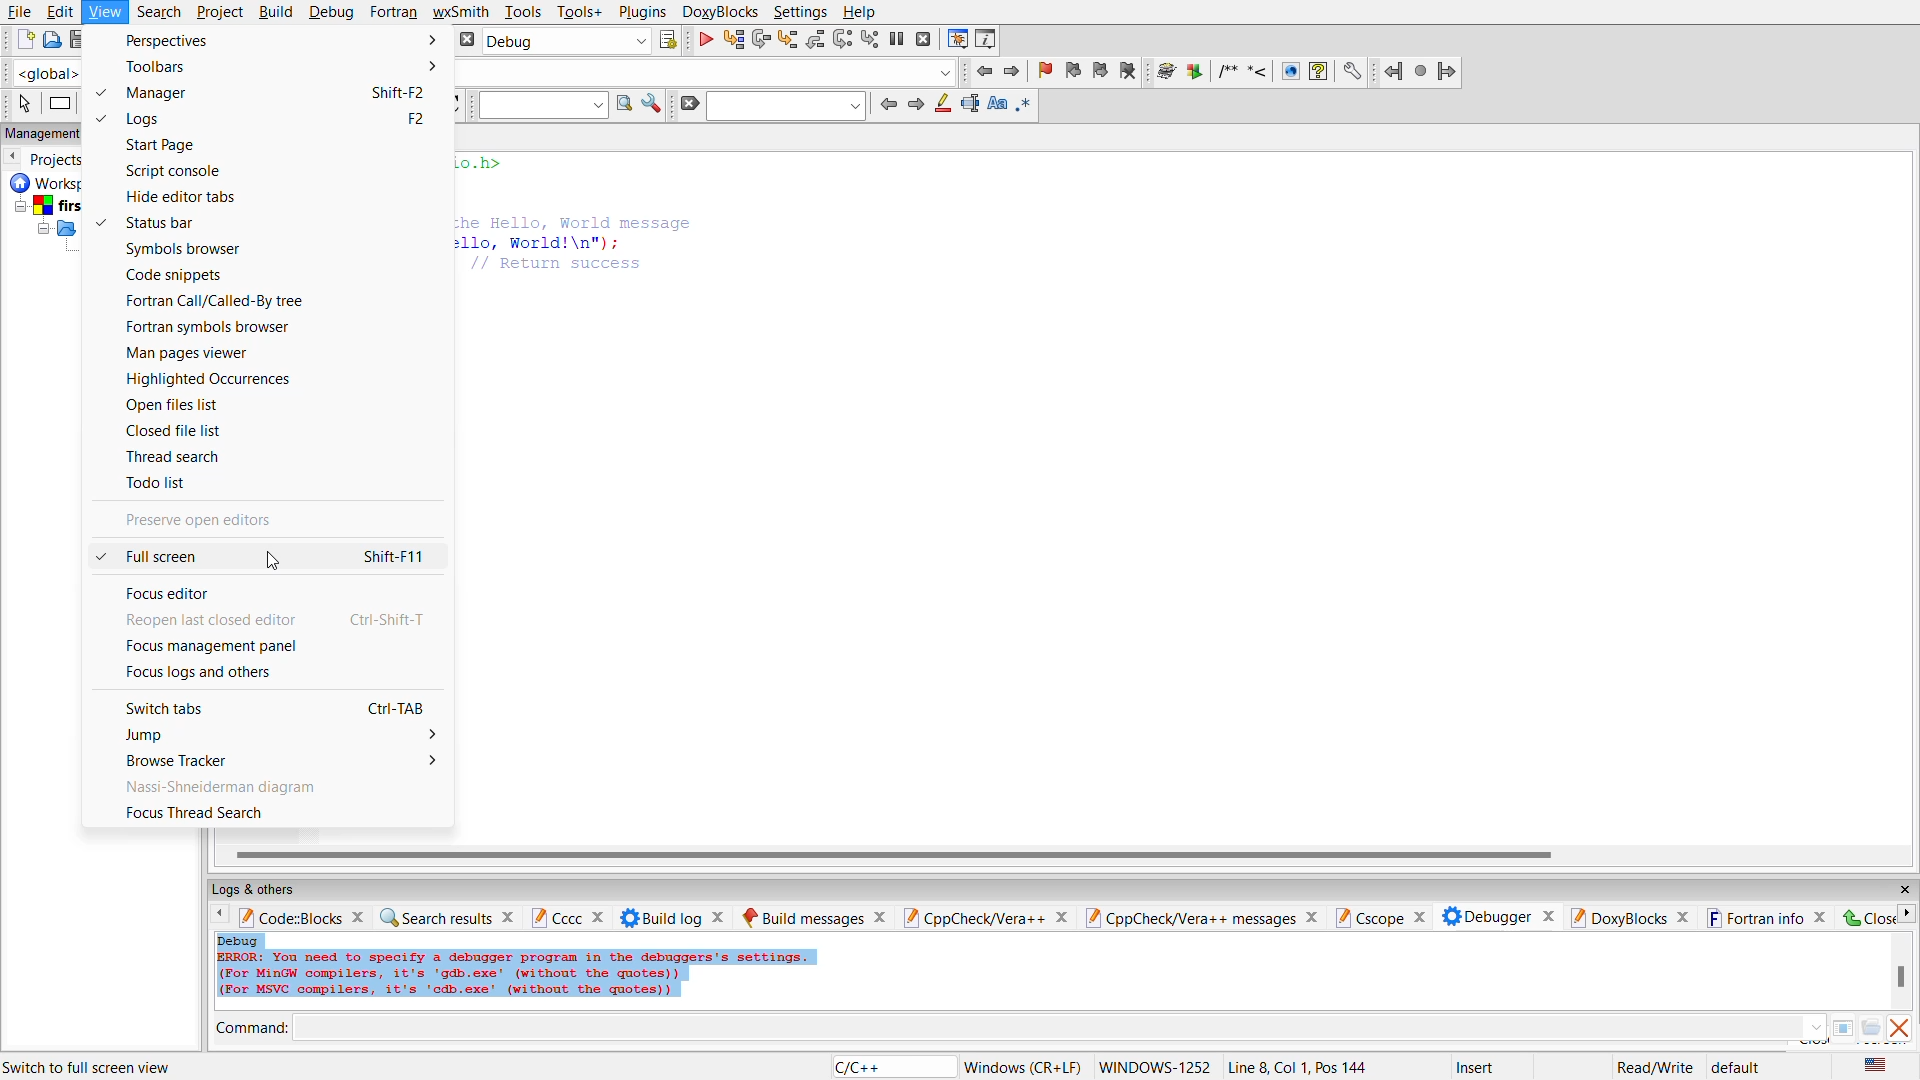  Describe the element at coordinates (704, 40) in the screenshot. I see `debug/conitnue` at that location.